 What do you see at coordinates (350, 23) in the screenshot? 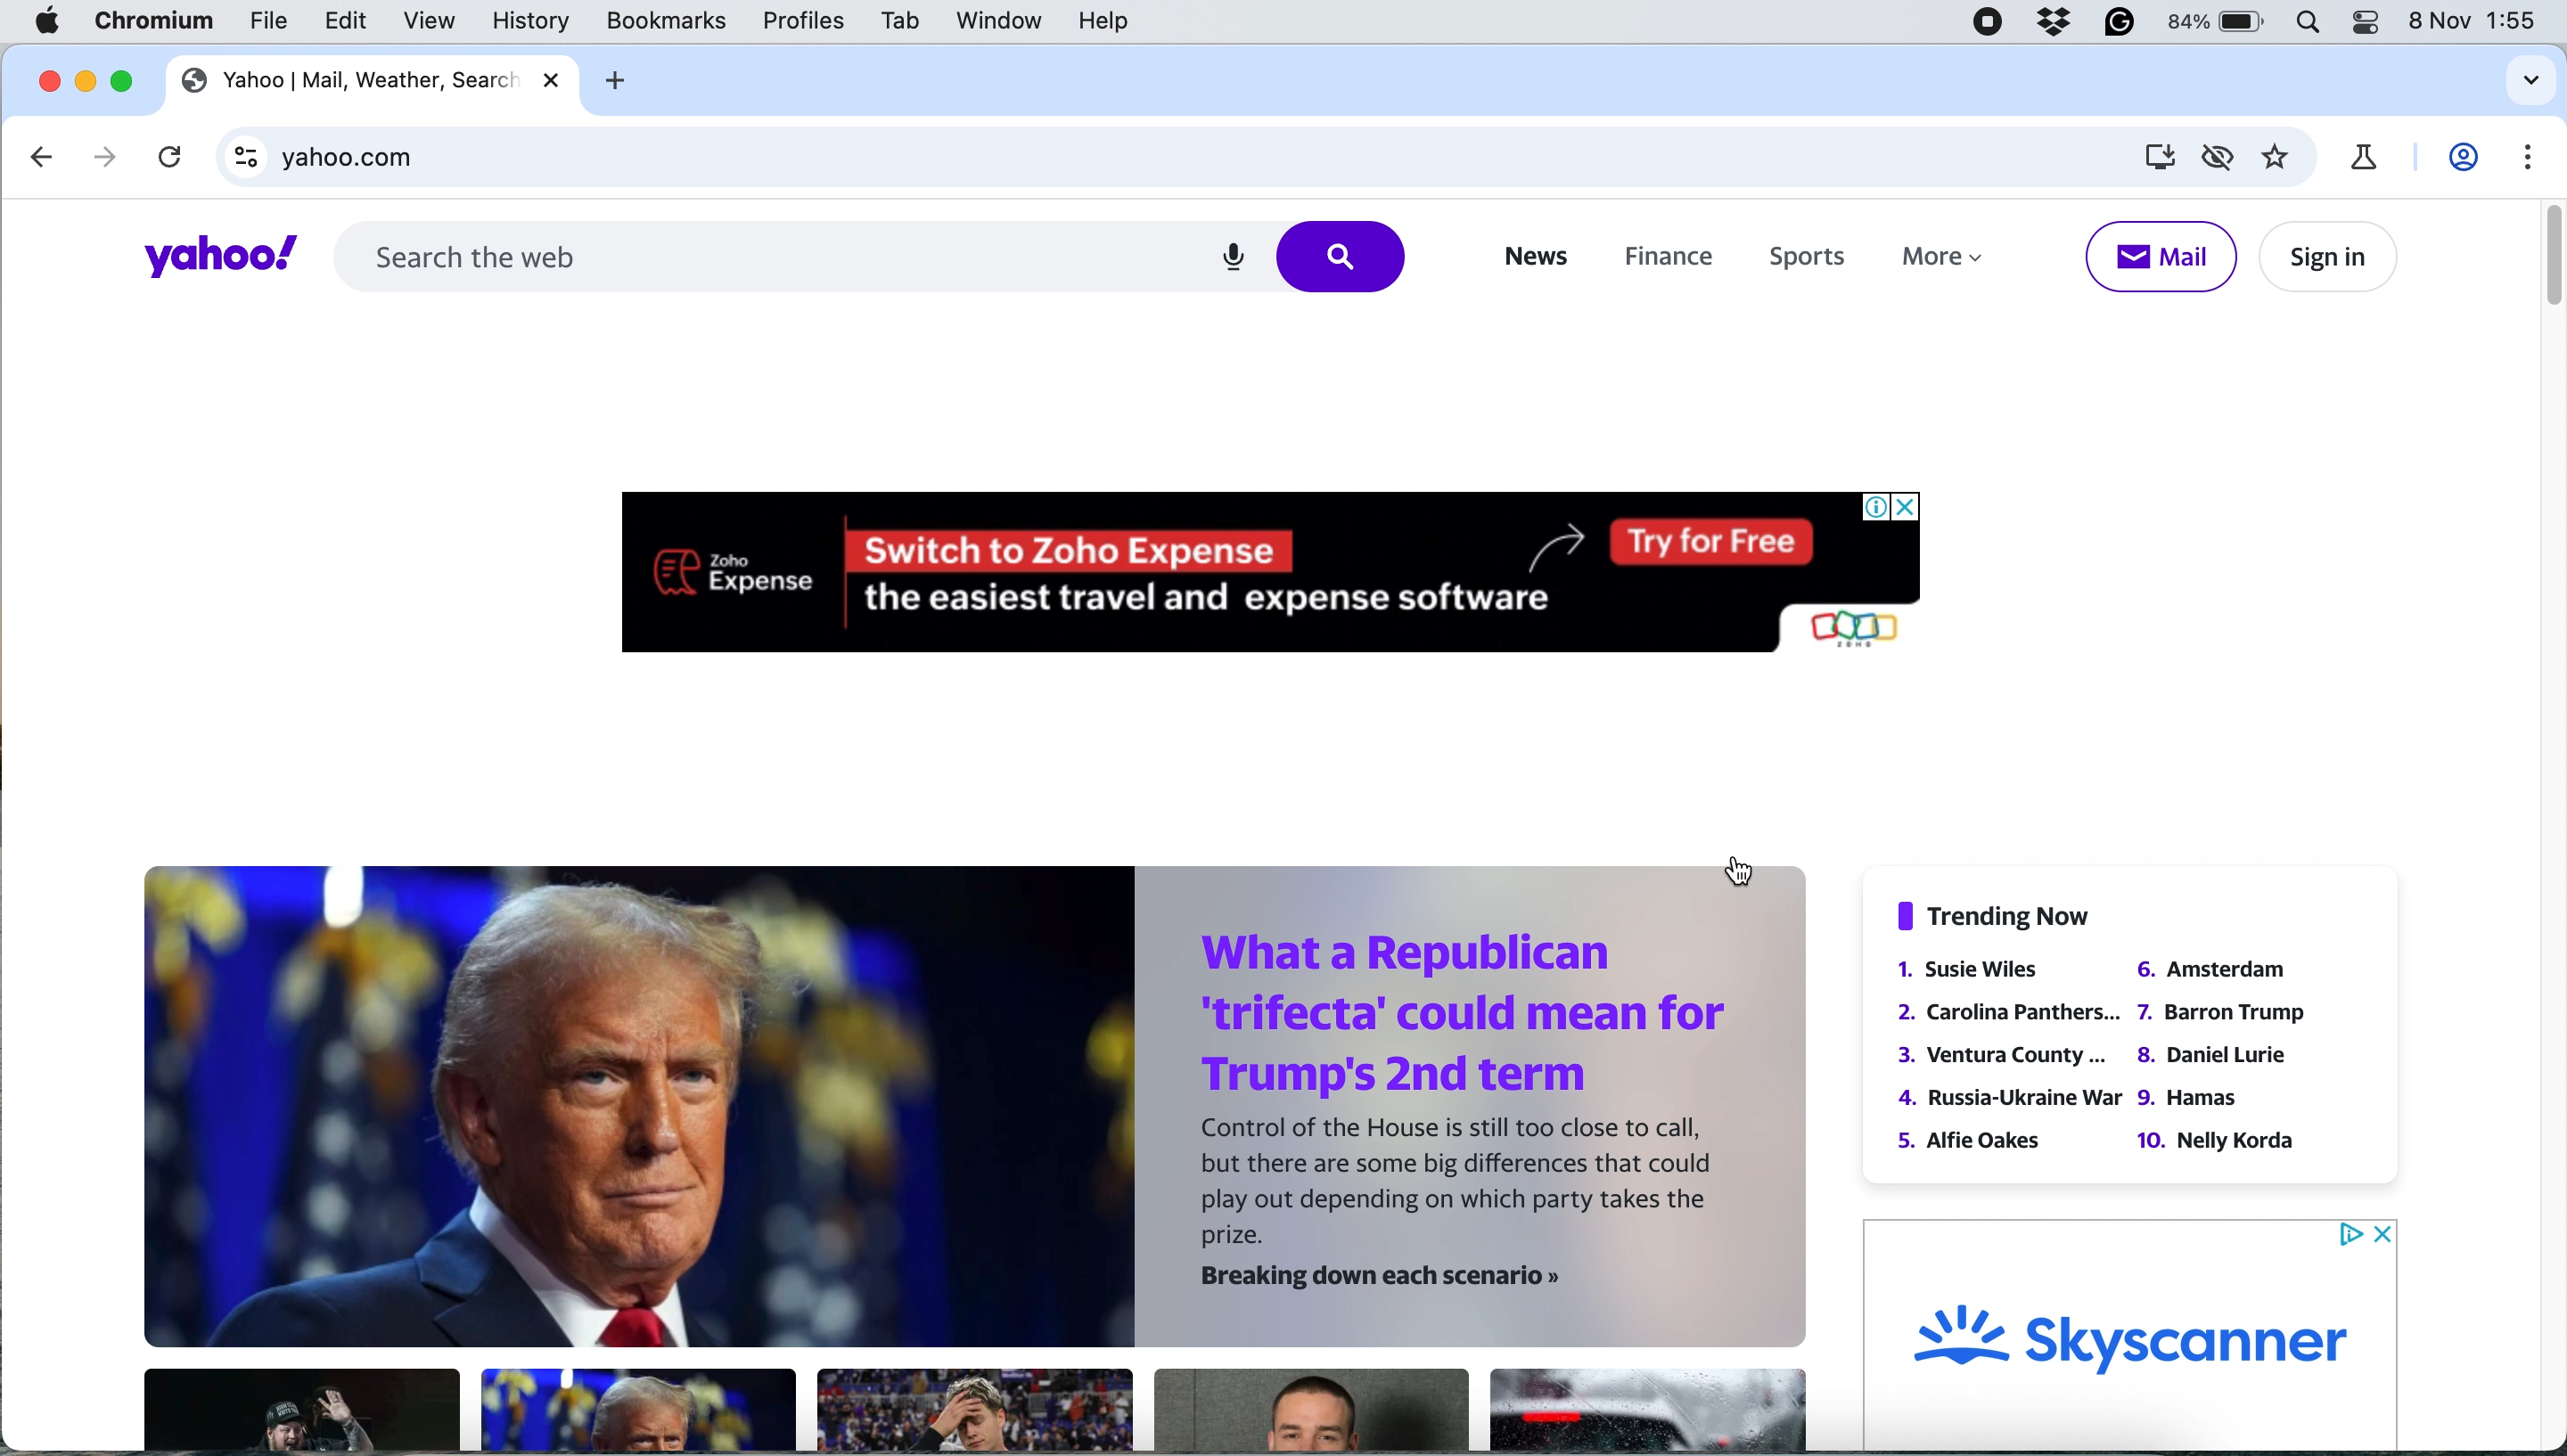
I see `edit` at bounding box center [350, 23].